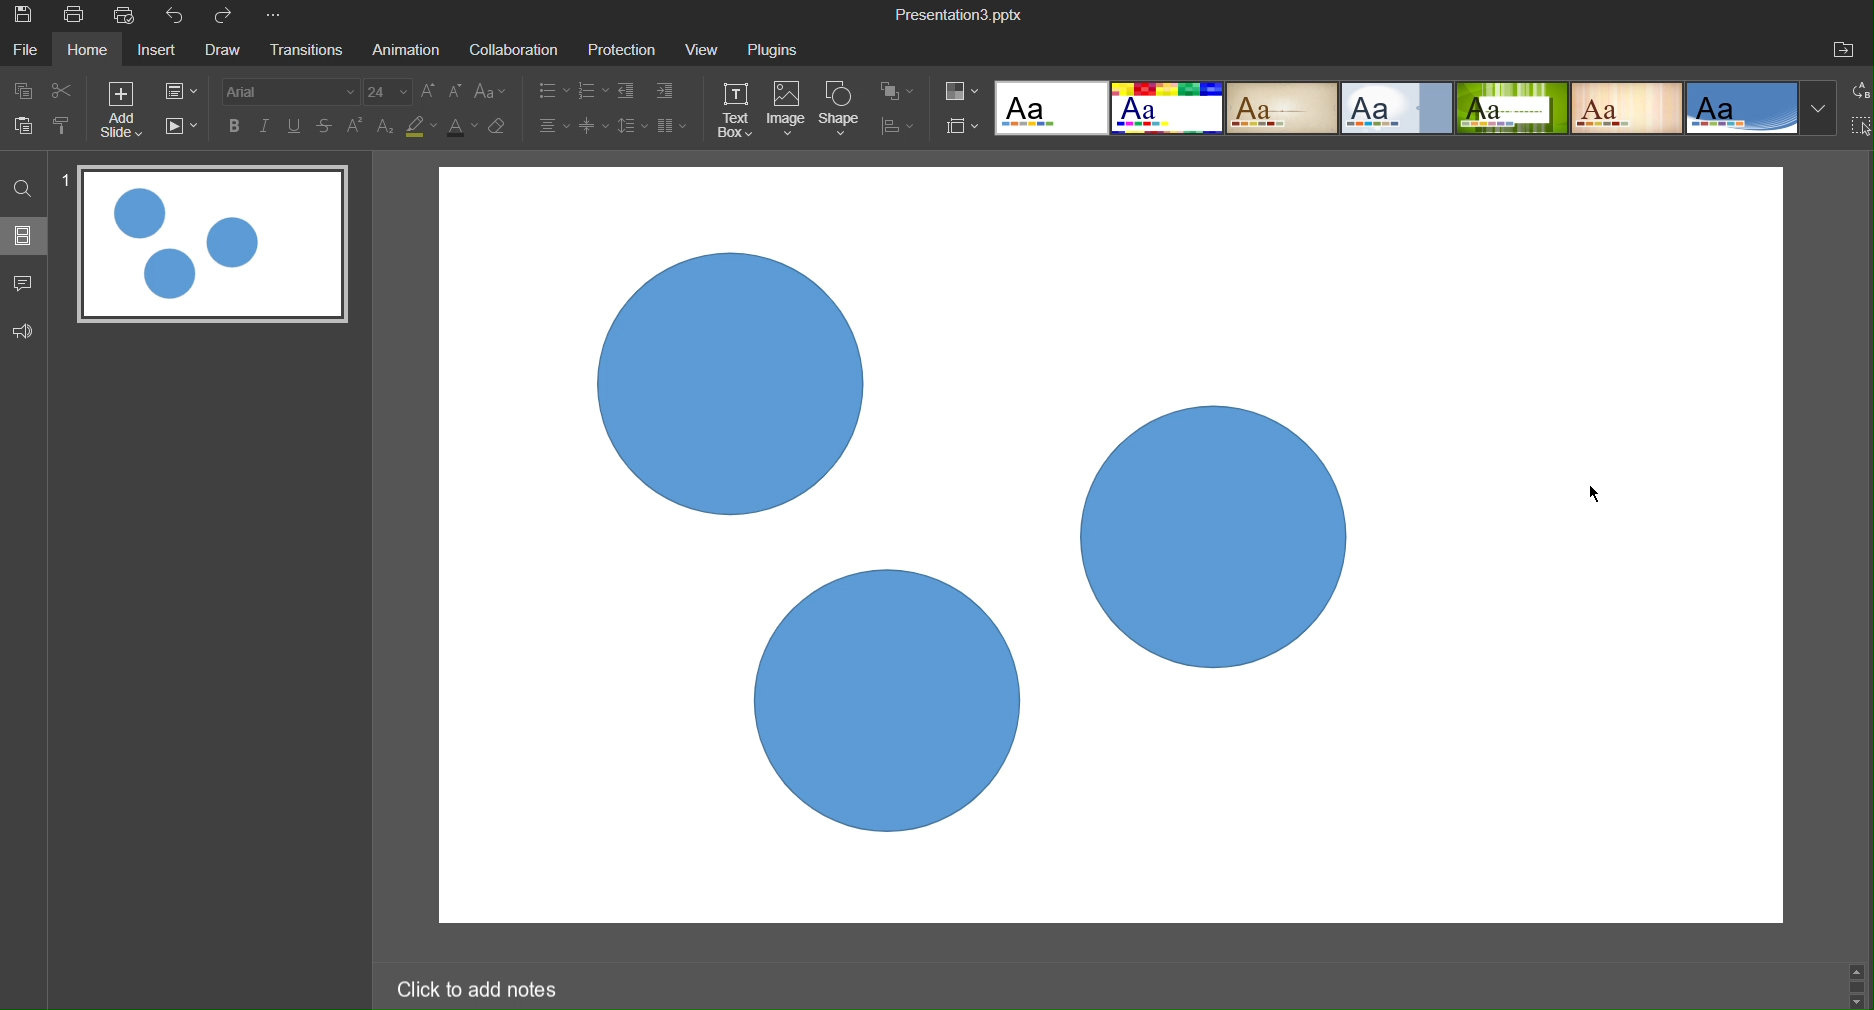  I want to click on Vertical Align, so click(595, 127).